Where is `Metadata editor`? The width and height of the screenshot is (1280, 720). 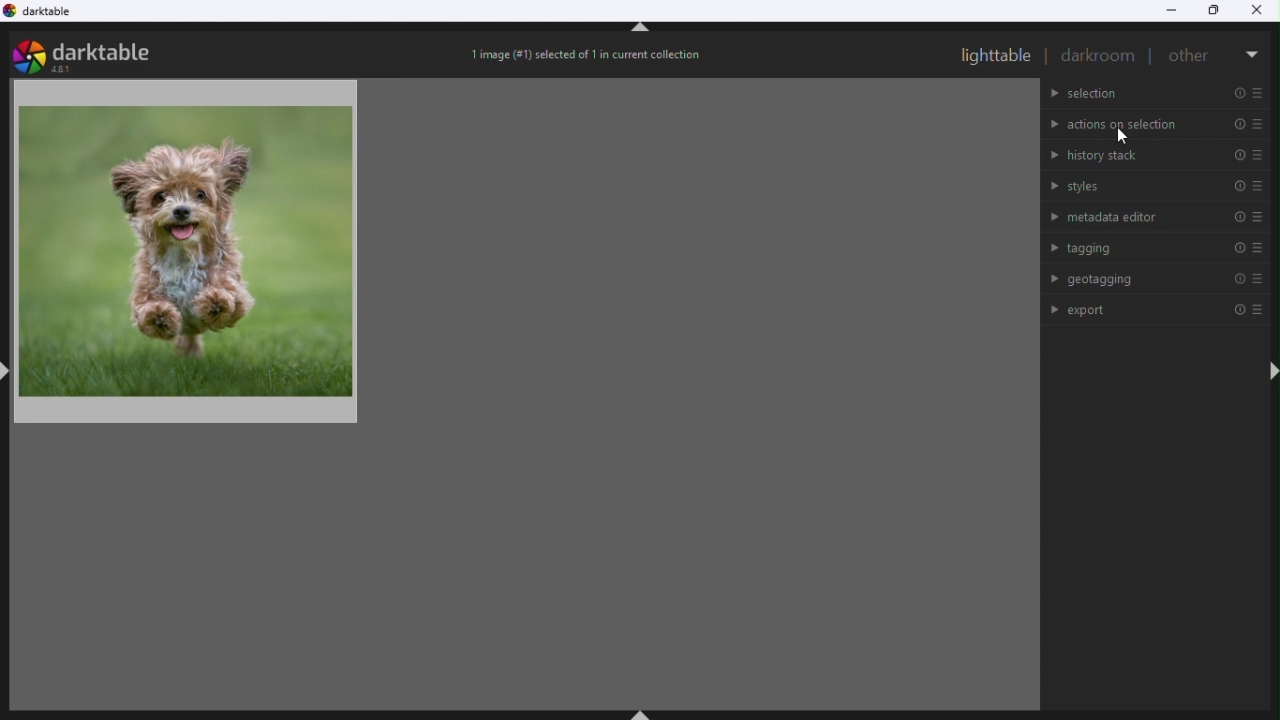 Metadata editor is located at coordinates (1156, 215).